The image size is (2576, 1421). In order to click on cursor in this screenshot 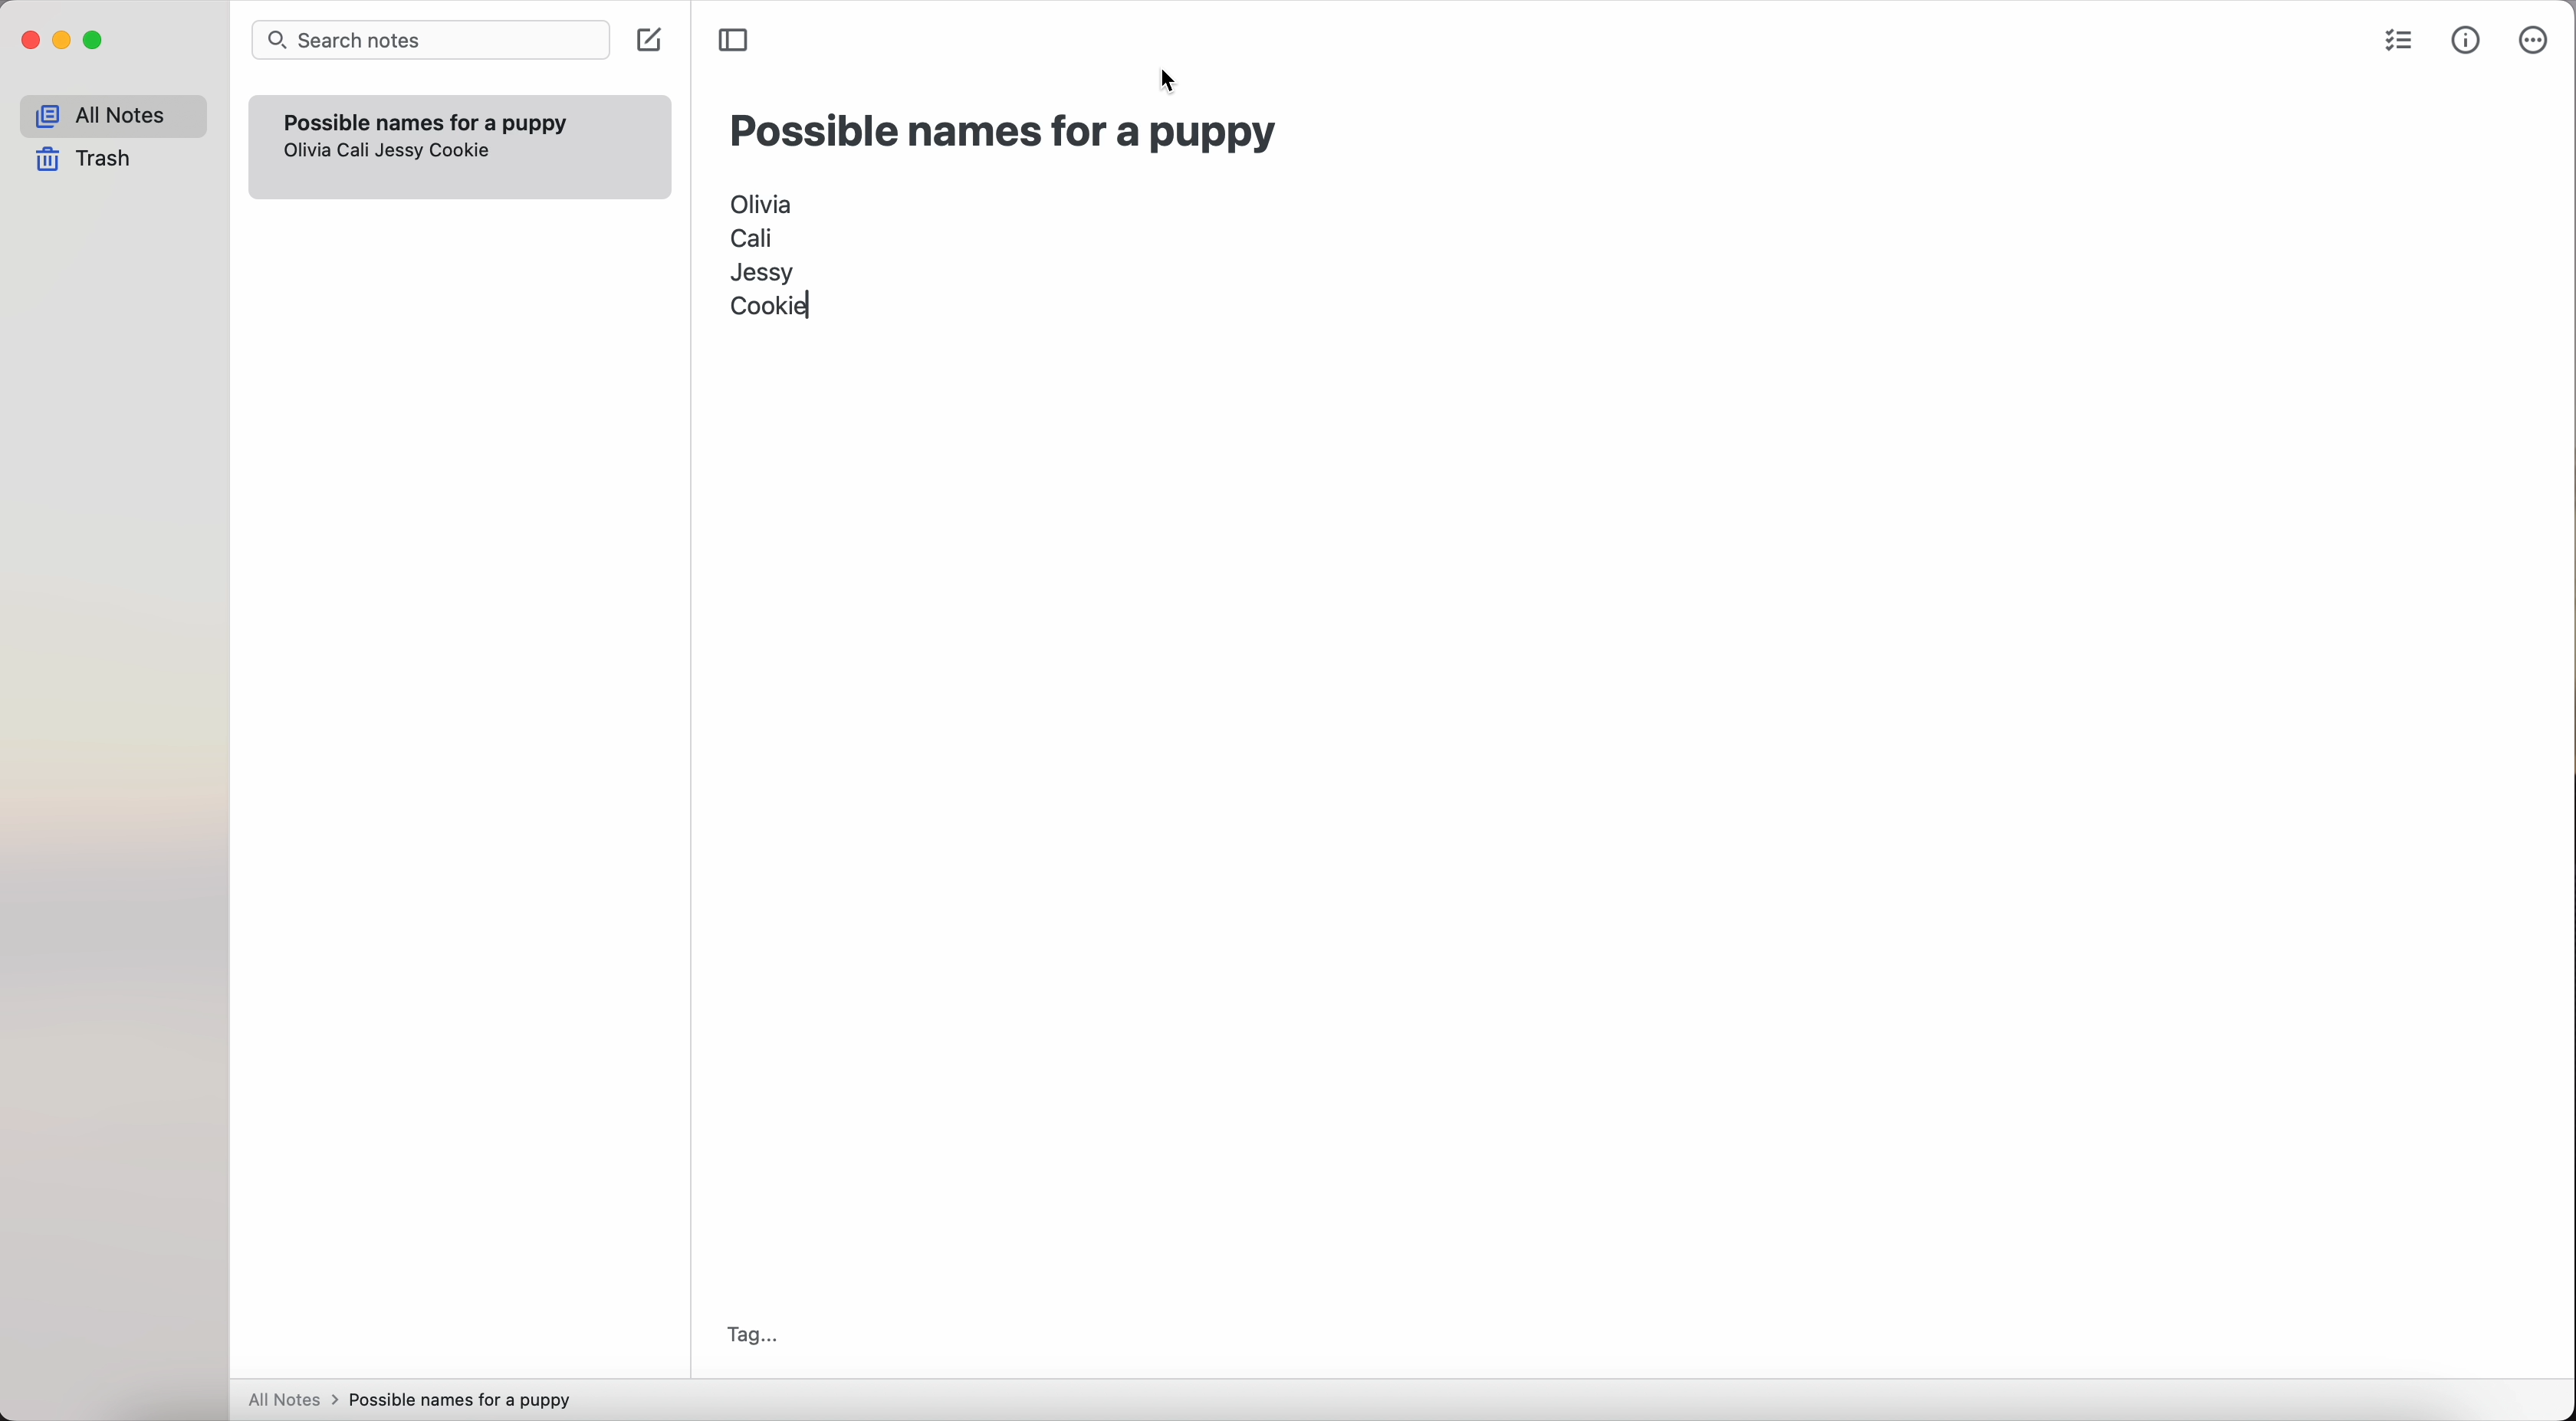, I will do `click(1175, 83)`.